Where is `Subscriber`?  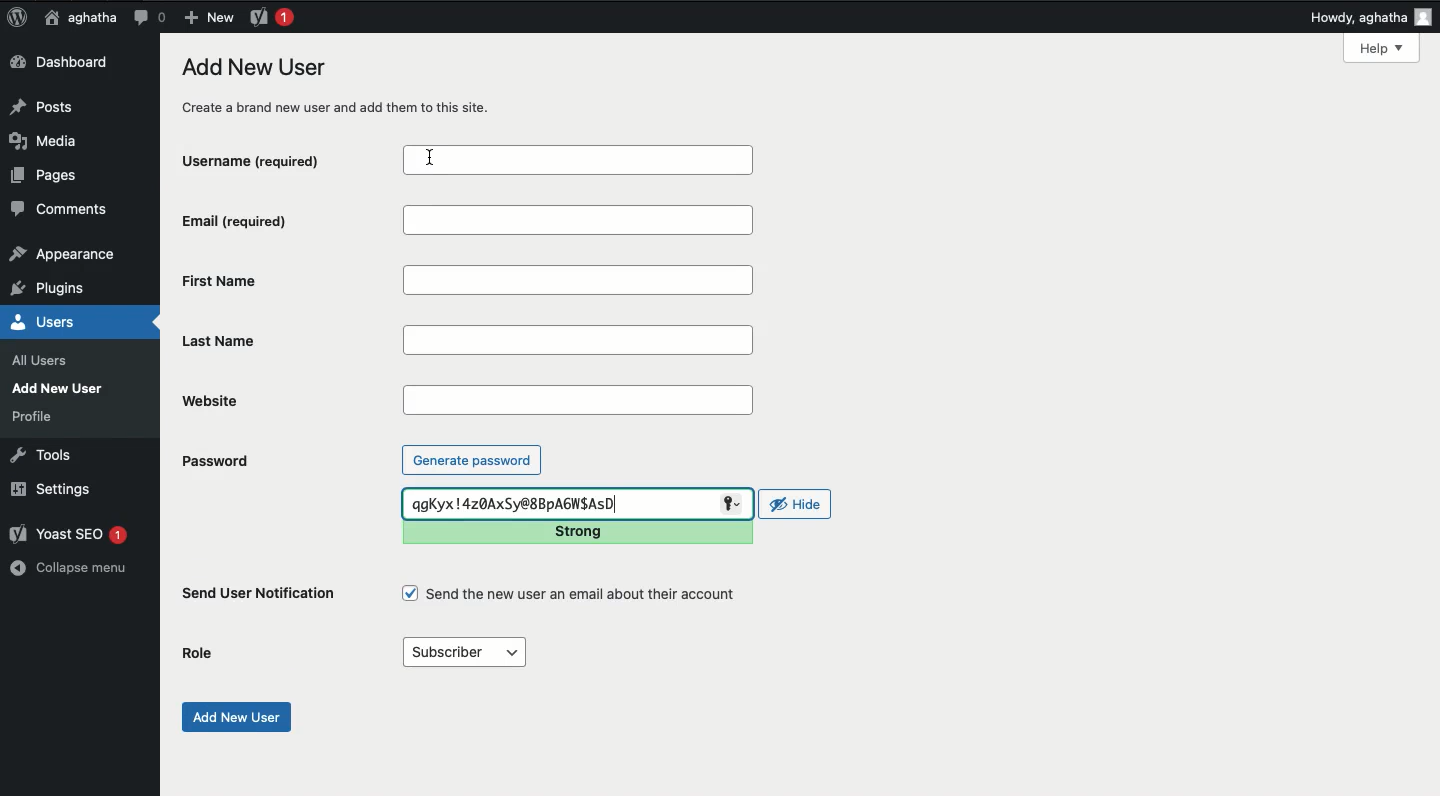
Subscriber is located at coordinates (463, 653).